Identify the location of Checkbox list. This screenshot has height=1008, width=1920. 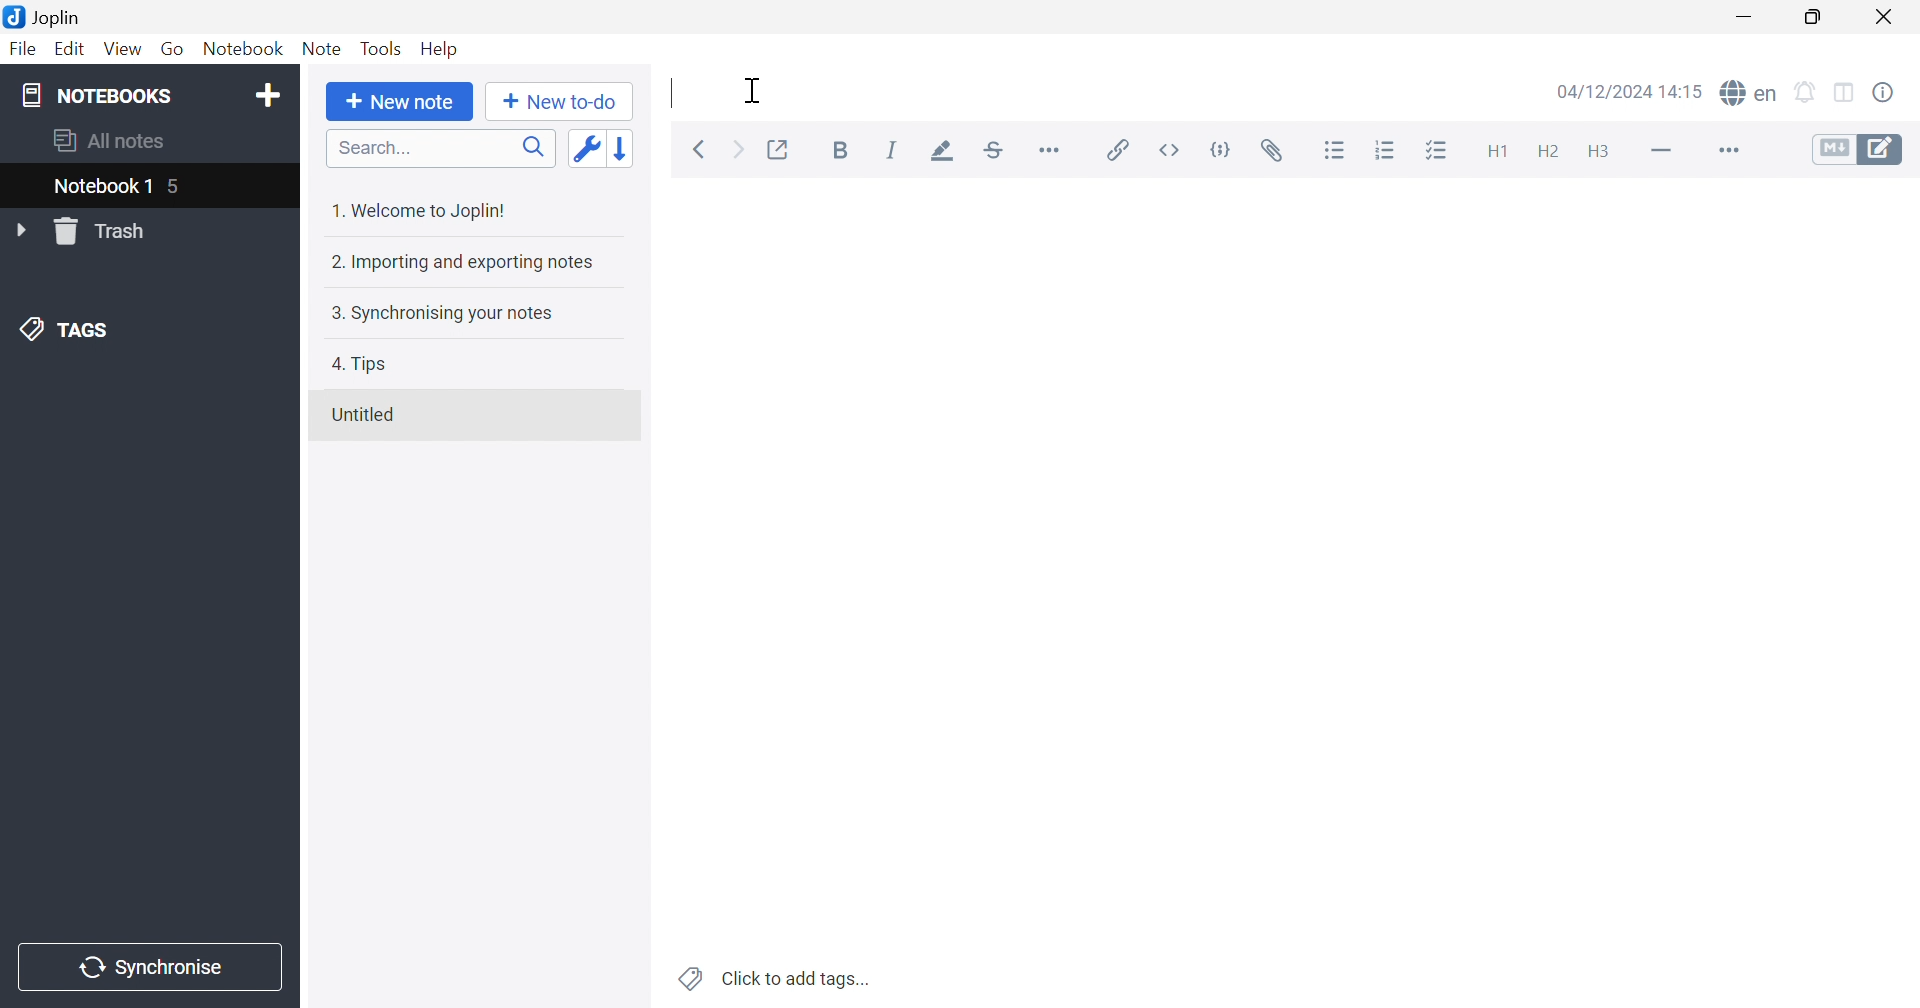
(1435, 152).